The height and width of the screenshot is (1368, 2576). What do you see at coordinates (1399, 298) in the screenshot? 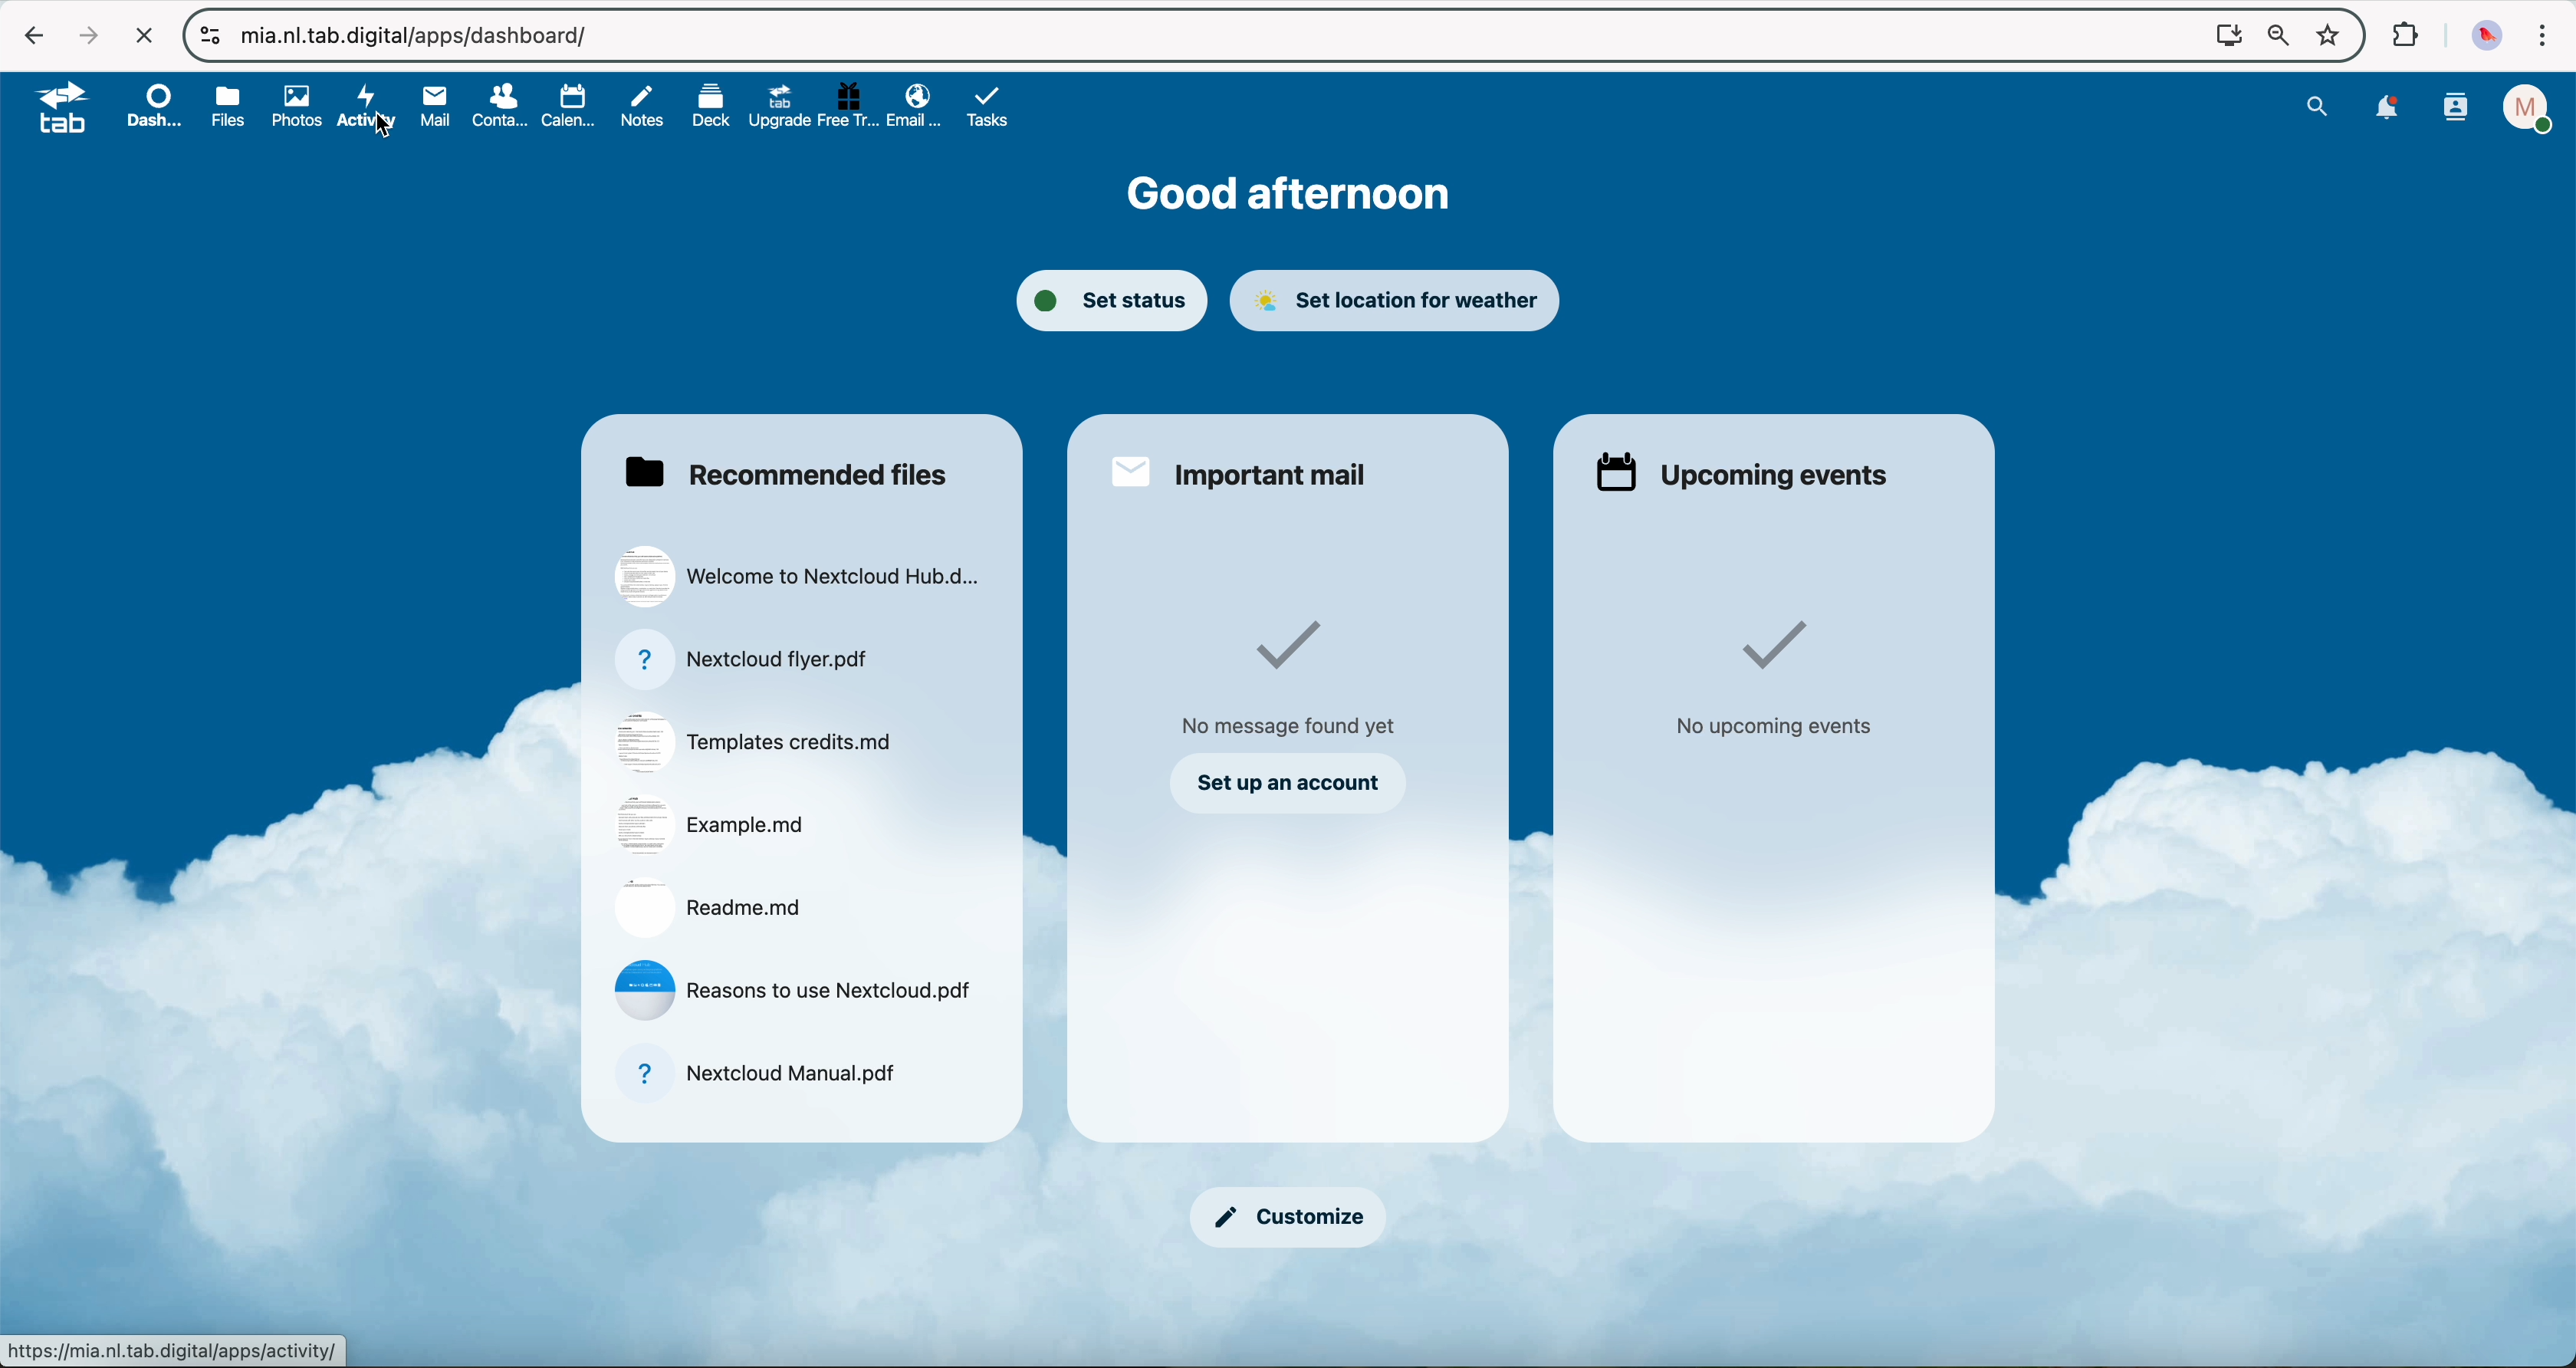
I see `set location for weather` at bounding box center [1399, 298].